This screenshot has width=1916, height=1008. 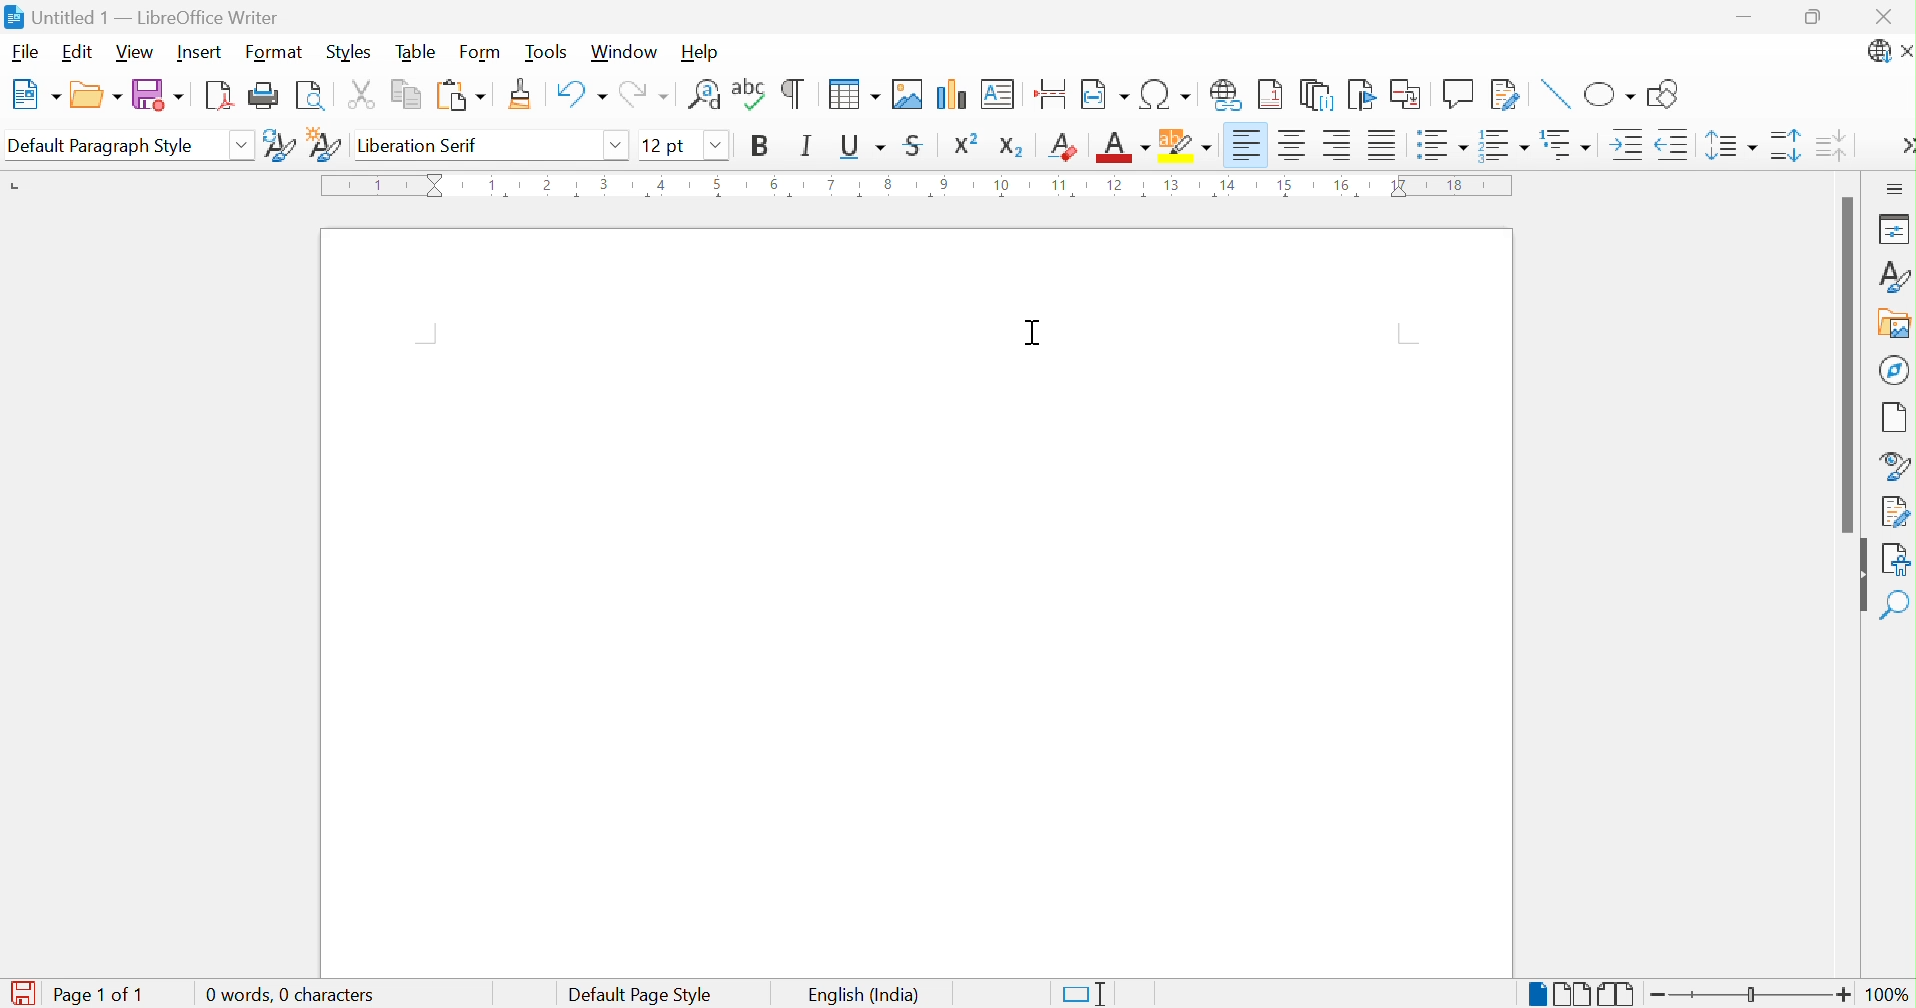 What do you see at coordinates (805, 146) in the screenshot?
I see `Italic` at bounding box center [805, 146].